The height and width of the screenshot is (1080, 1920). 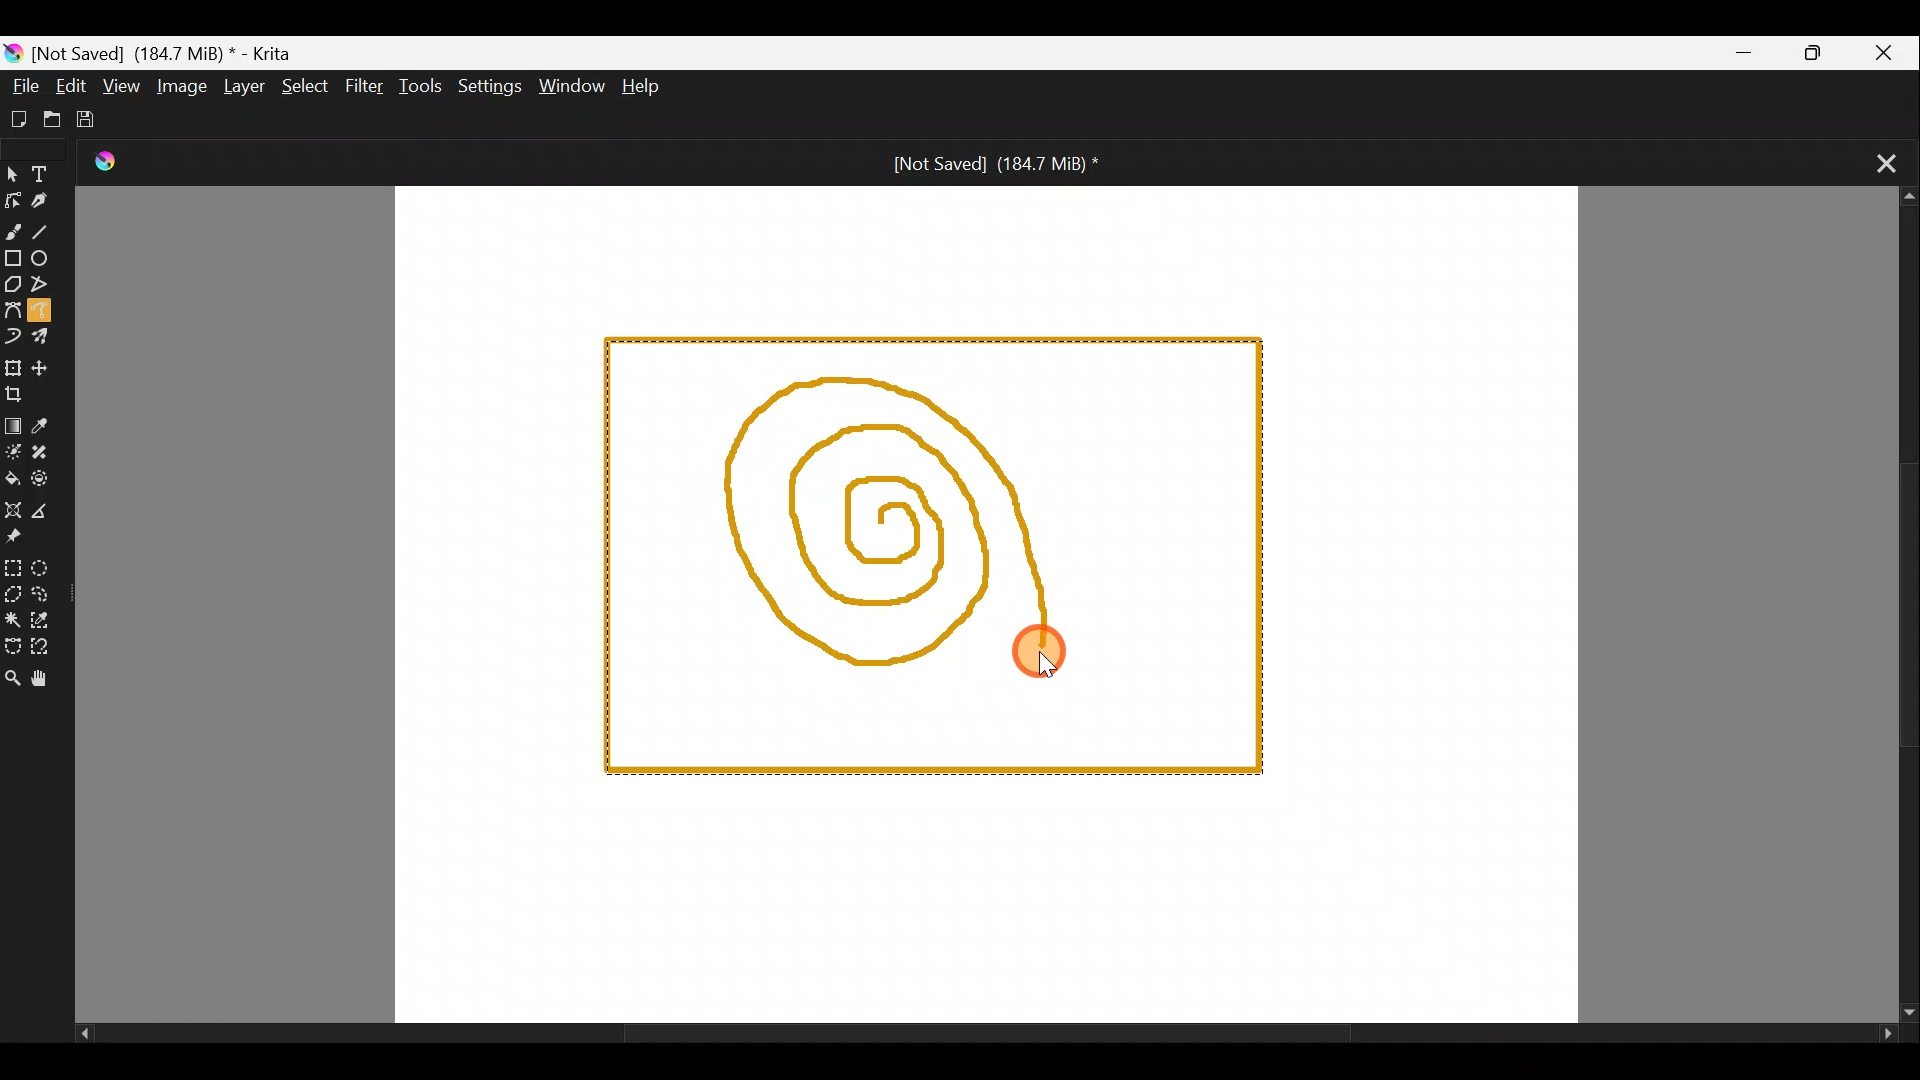 I want to click on Edit, so click(x=62, y=85).